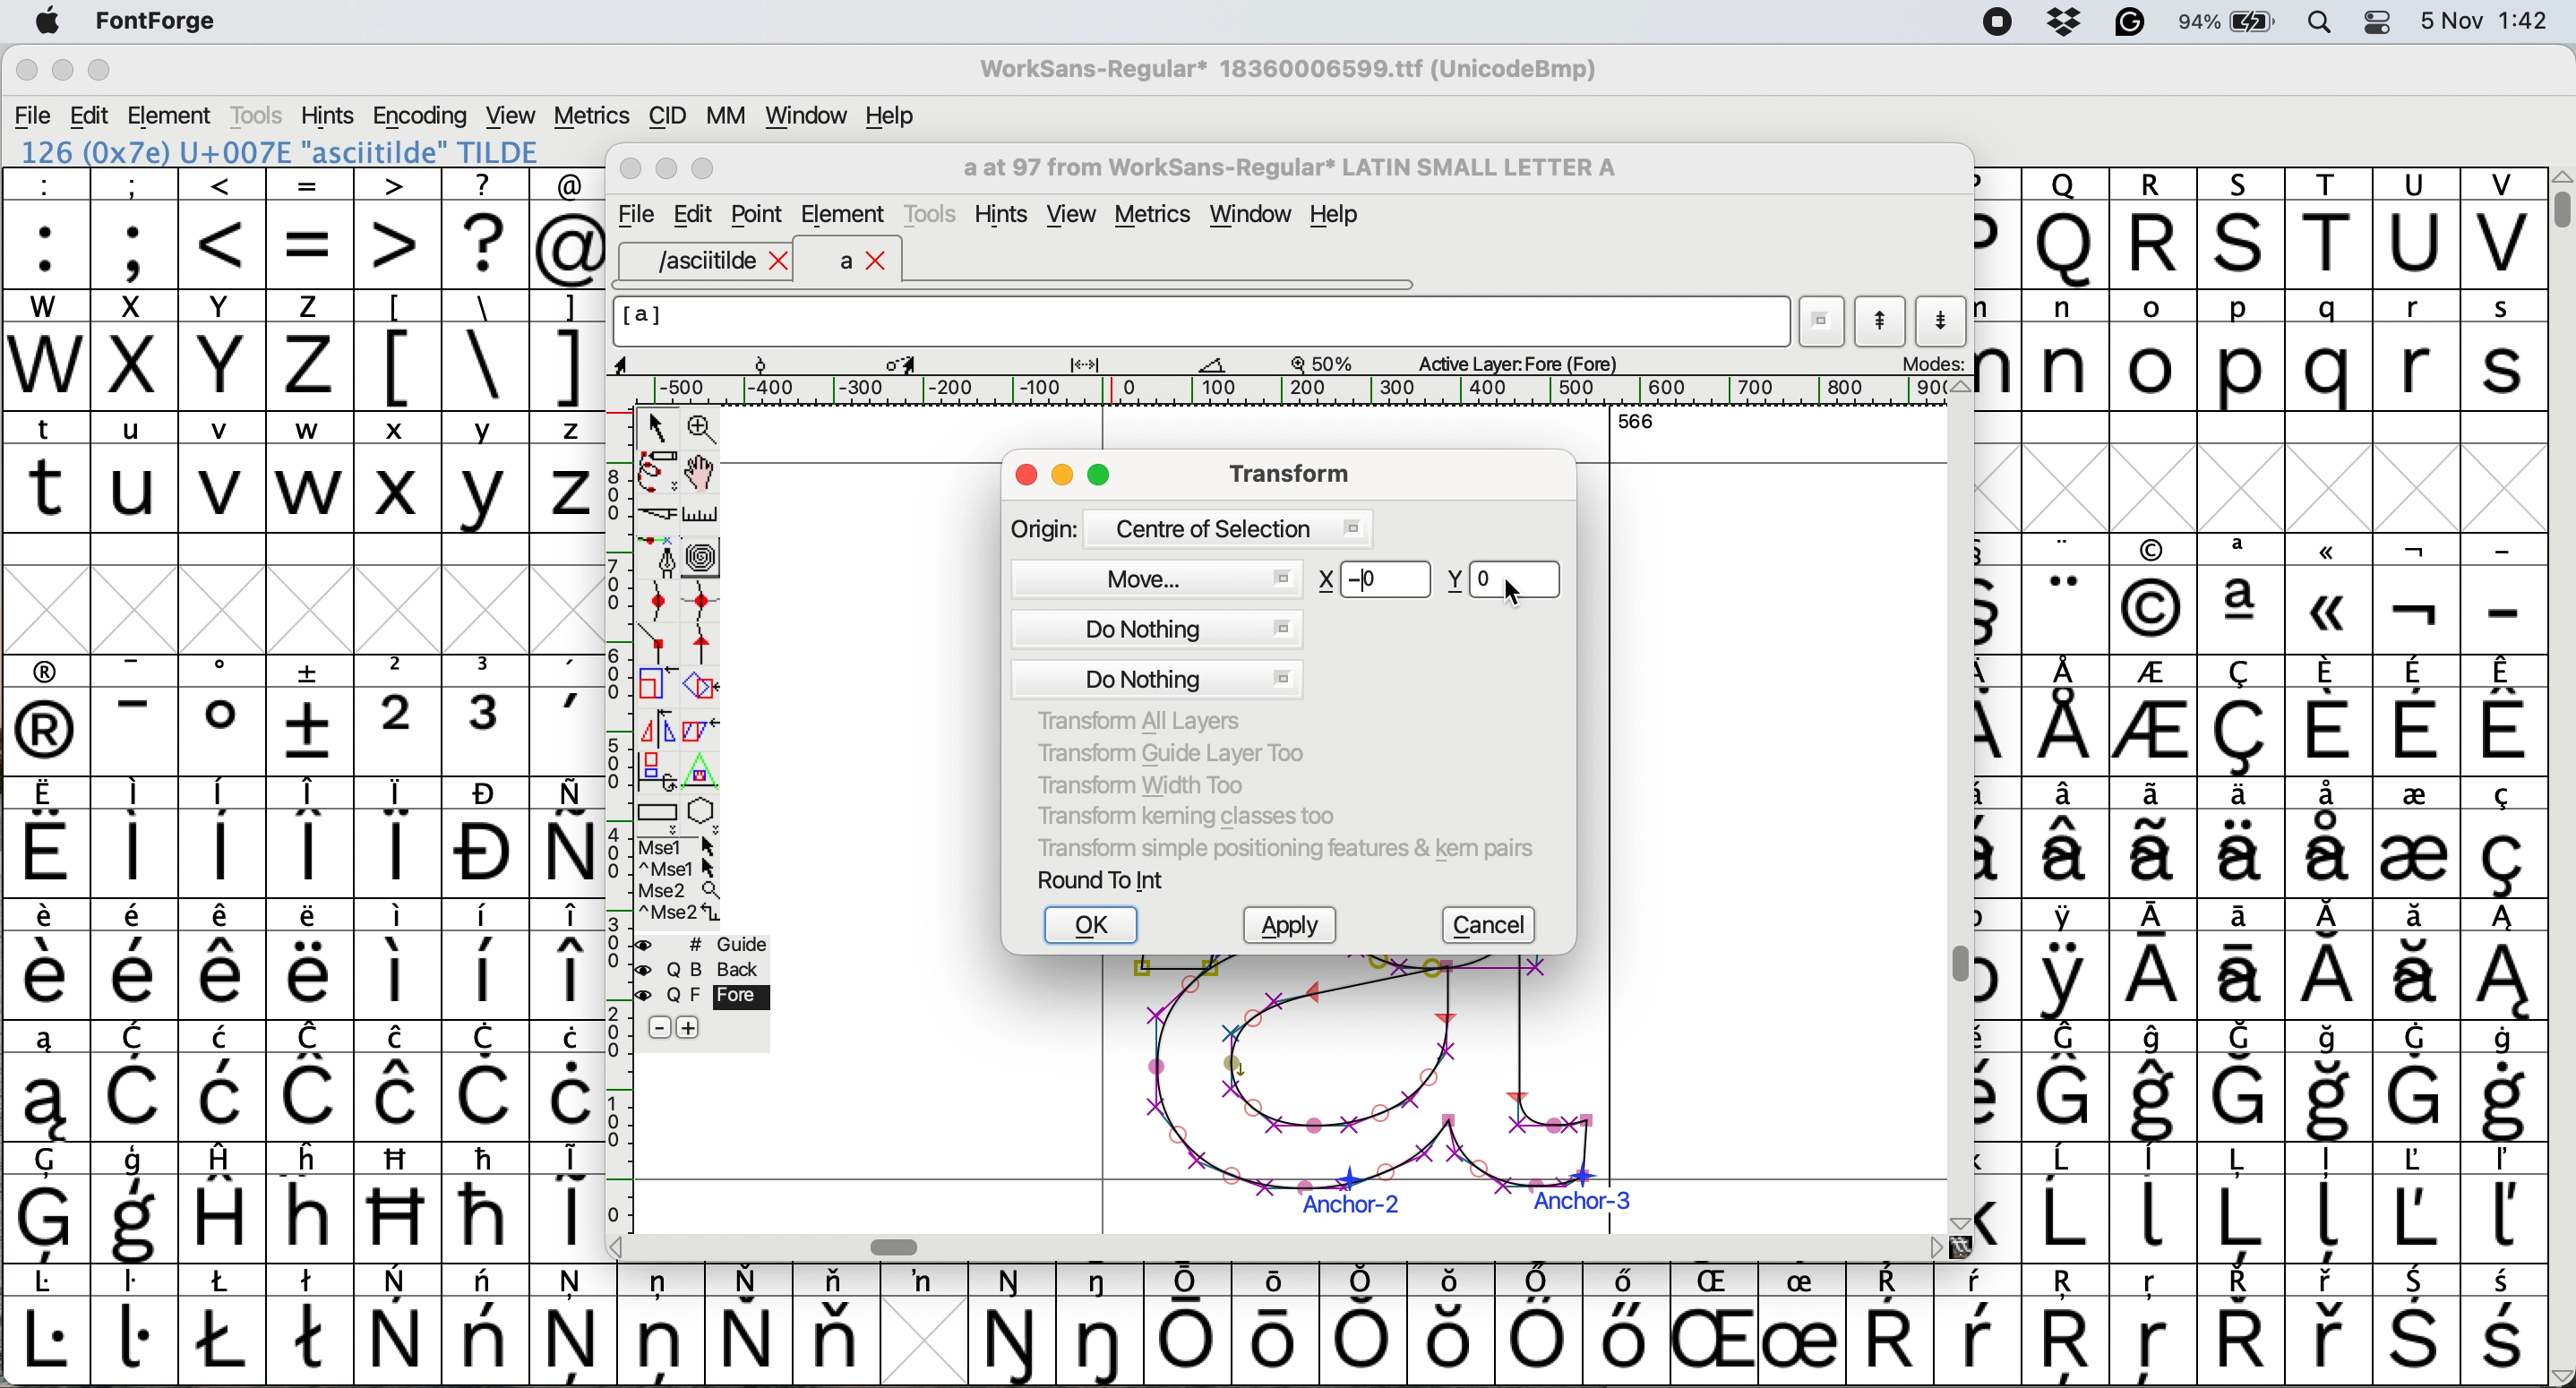 The width and height of the screenshot is (2576, 1388). I want to click on view, so click(508, 113).